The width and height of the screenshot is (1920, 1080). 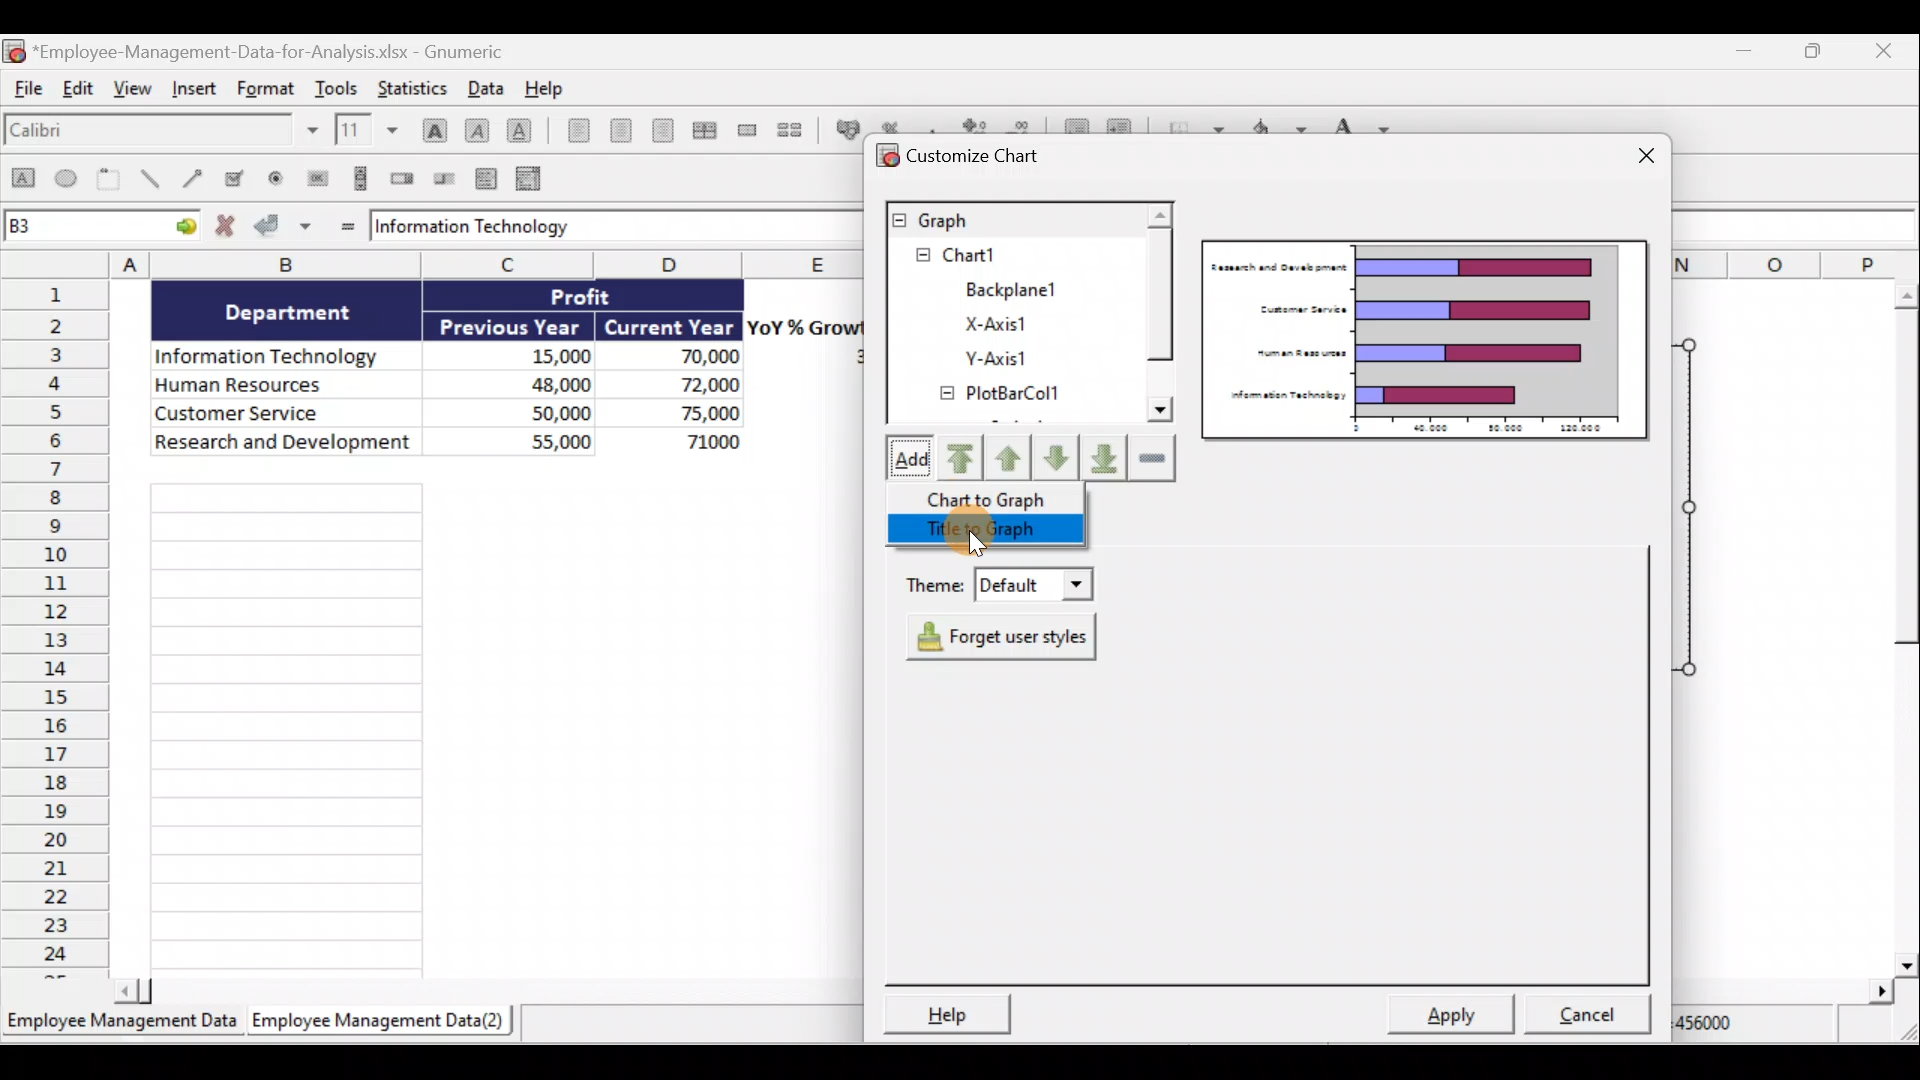 I want to click on Font name Calibri, so click(x=160, y=134).